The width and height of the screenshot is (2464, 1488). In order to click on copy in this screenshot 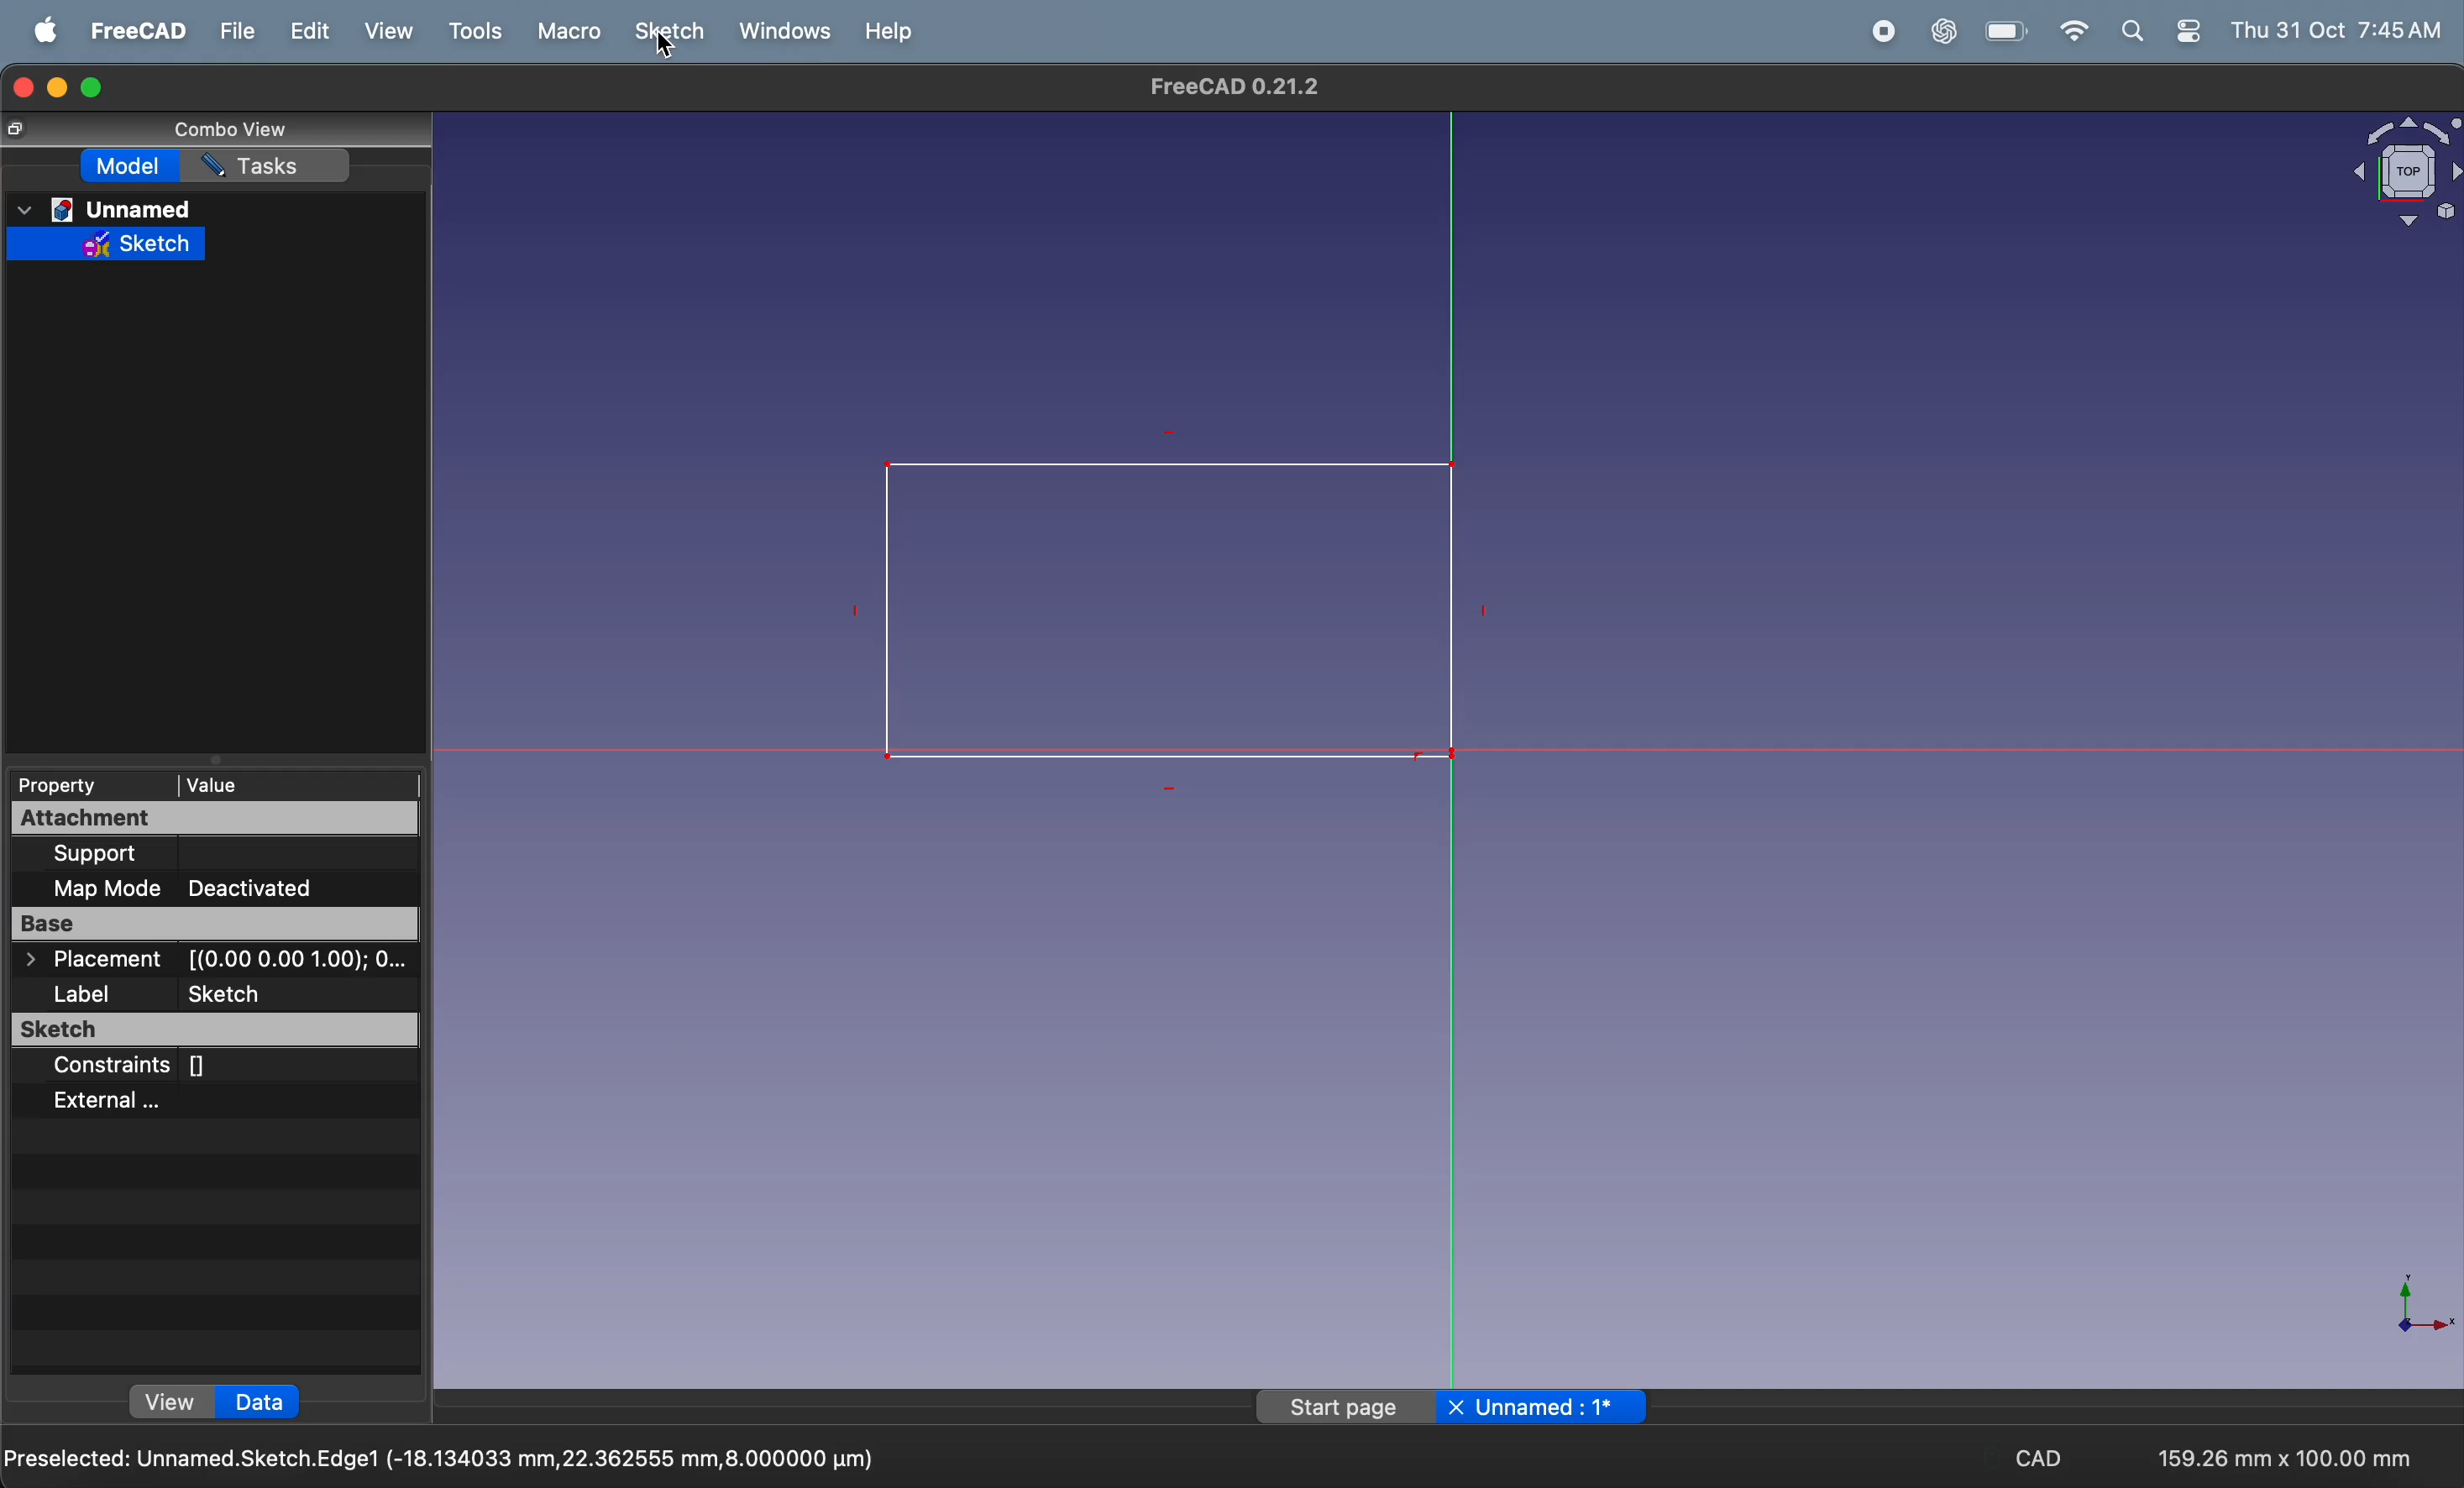, I will do `click(21, 131)`.